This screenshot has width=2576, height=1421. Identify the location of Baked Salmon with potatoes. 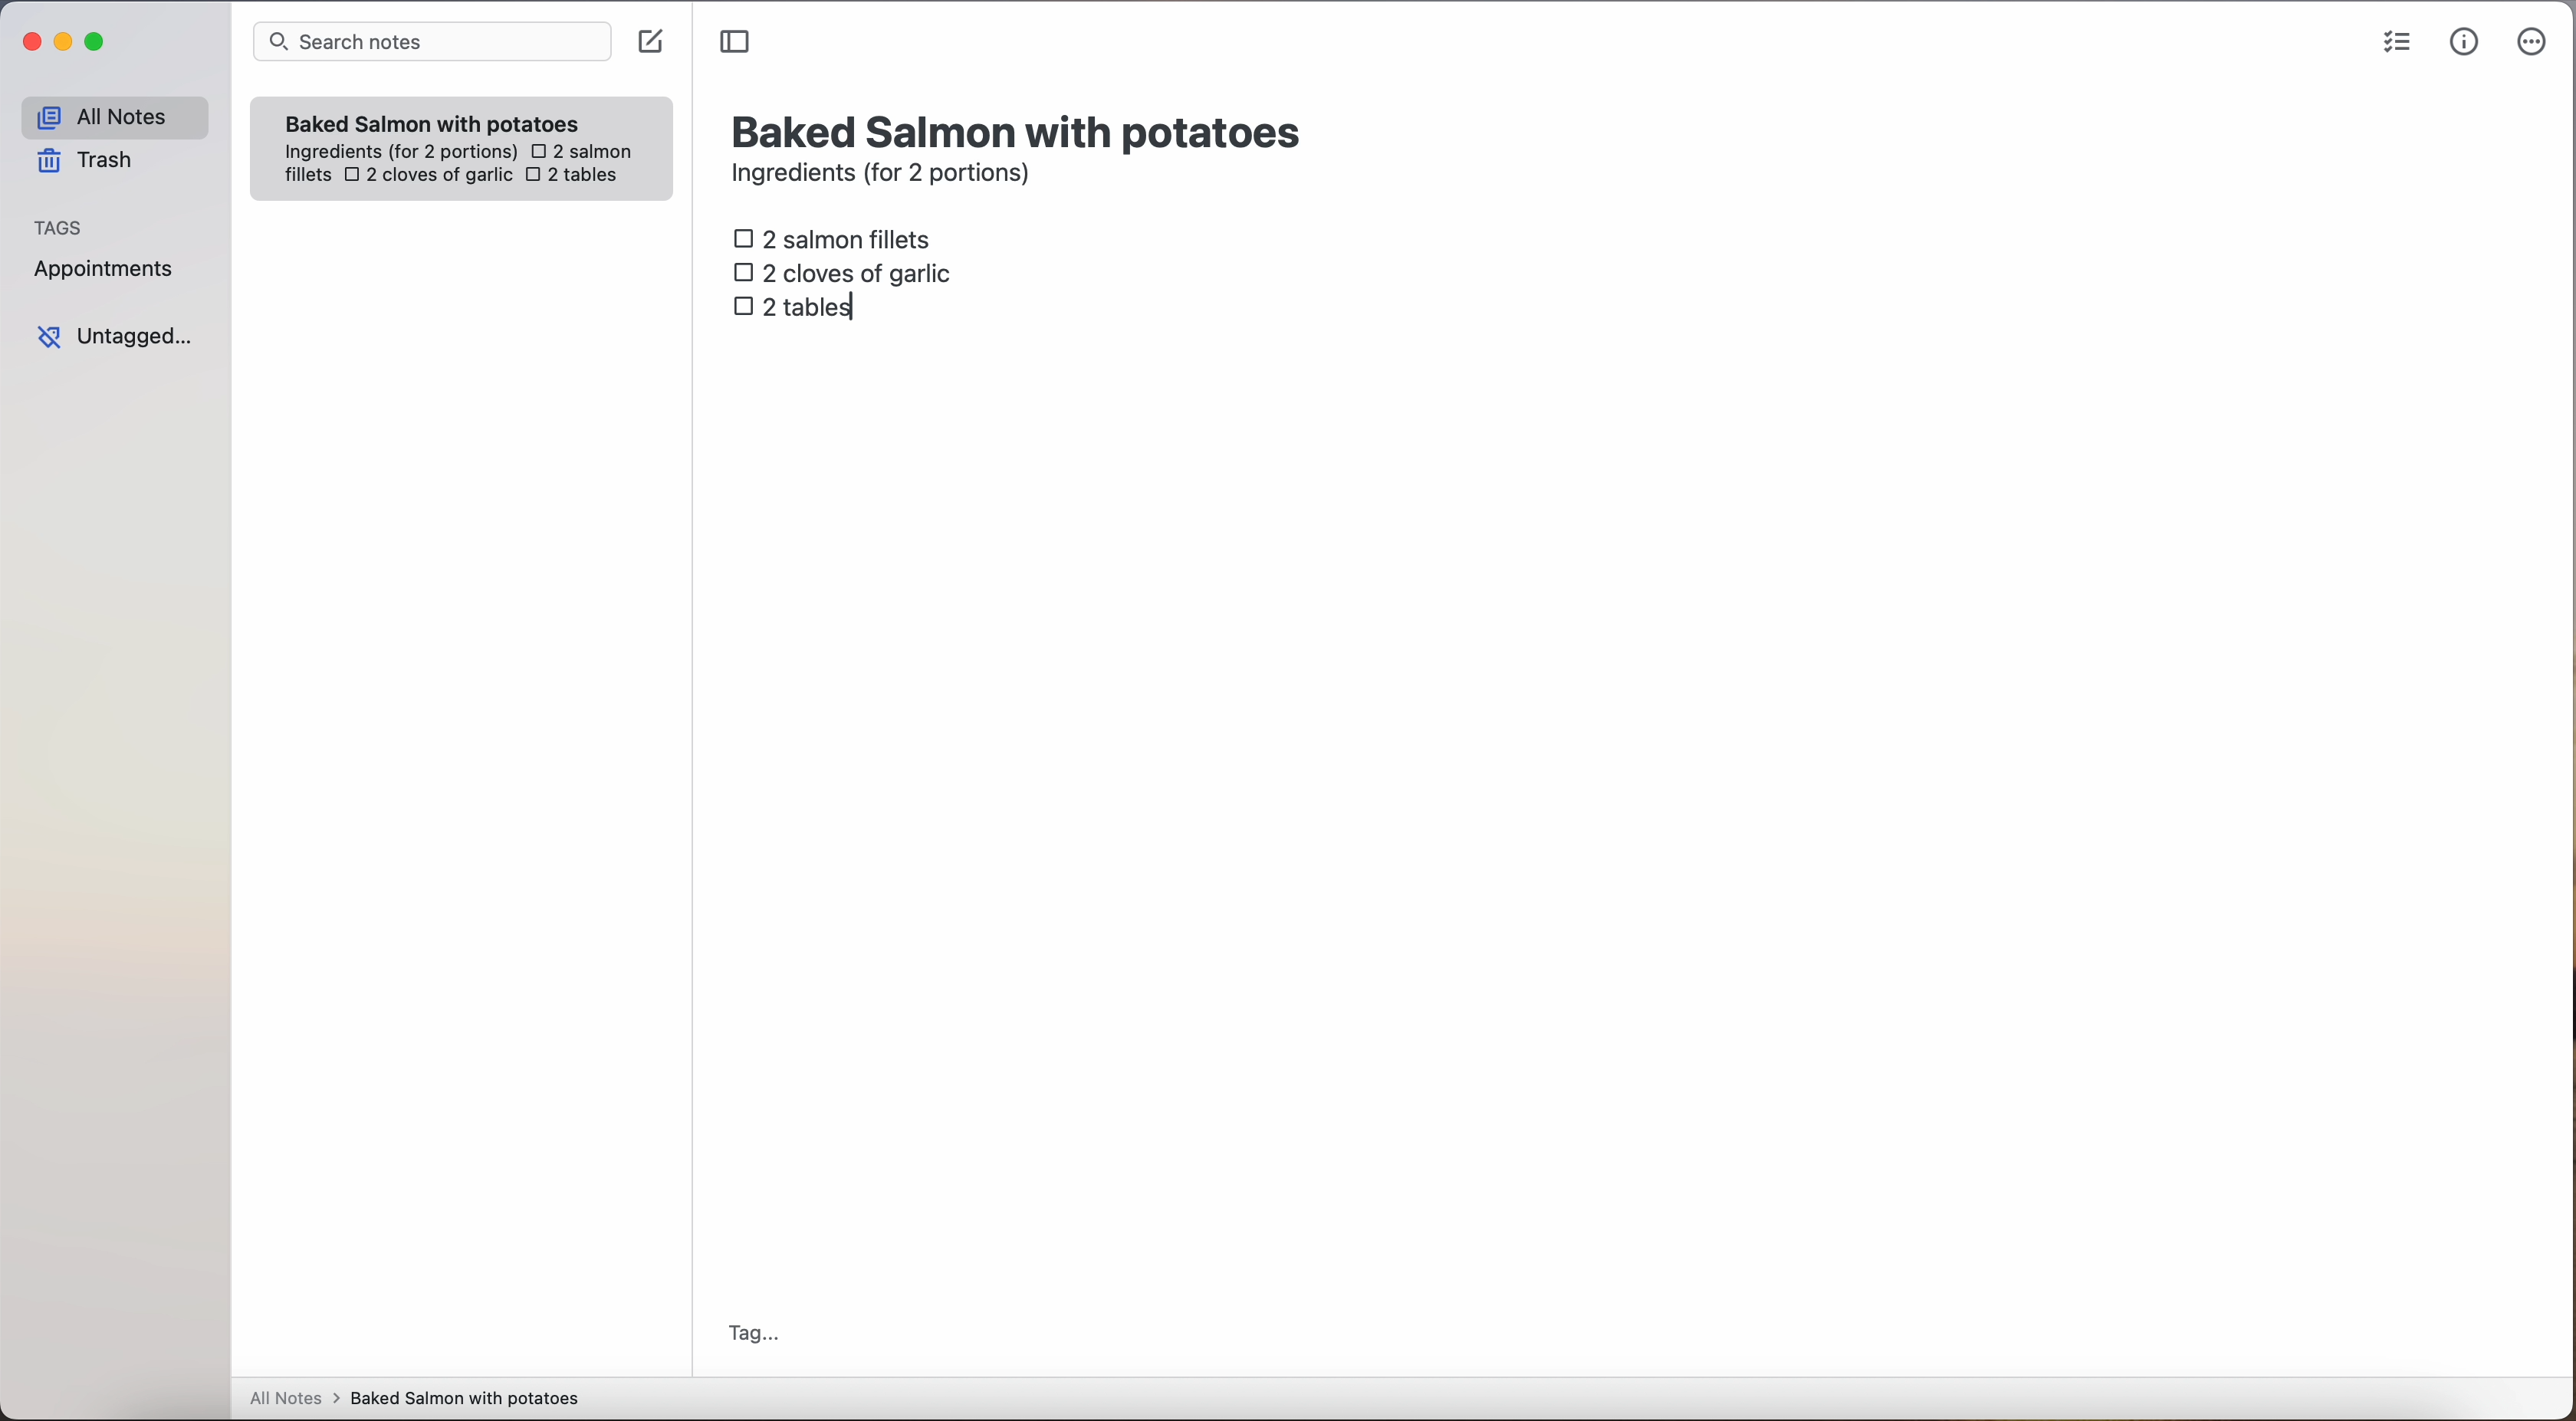
(433, 119).